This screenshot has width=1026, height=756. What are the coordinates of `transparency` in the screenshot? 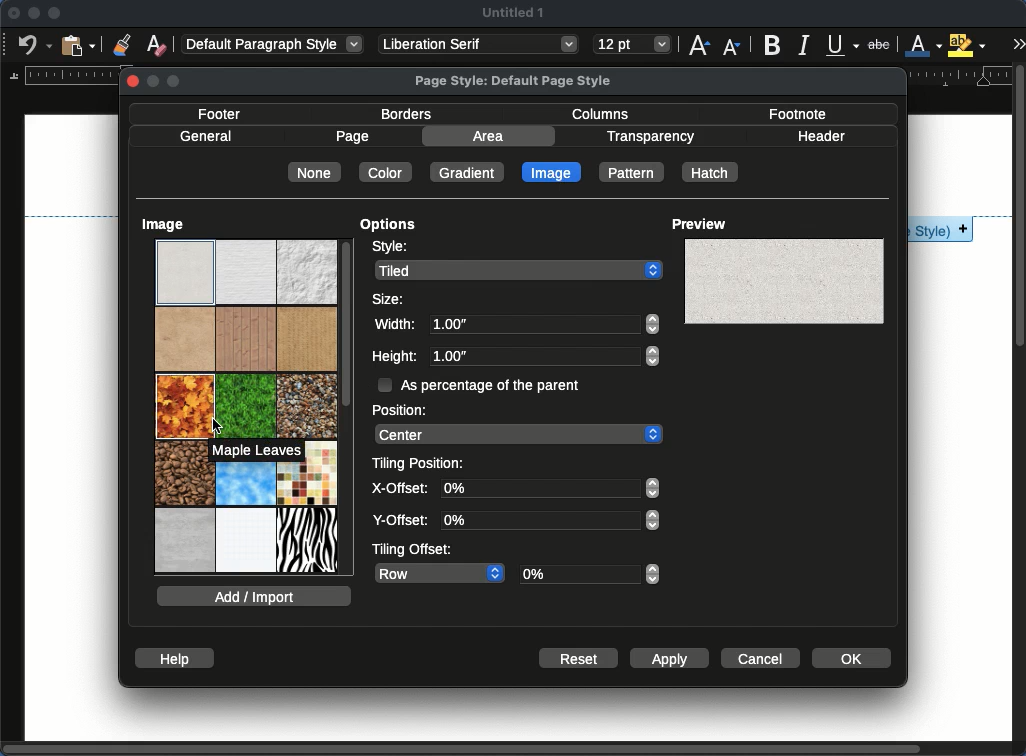 It's located at (652, 137).